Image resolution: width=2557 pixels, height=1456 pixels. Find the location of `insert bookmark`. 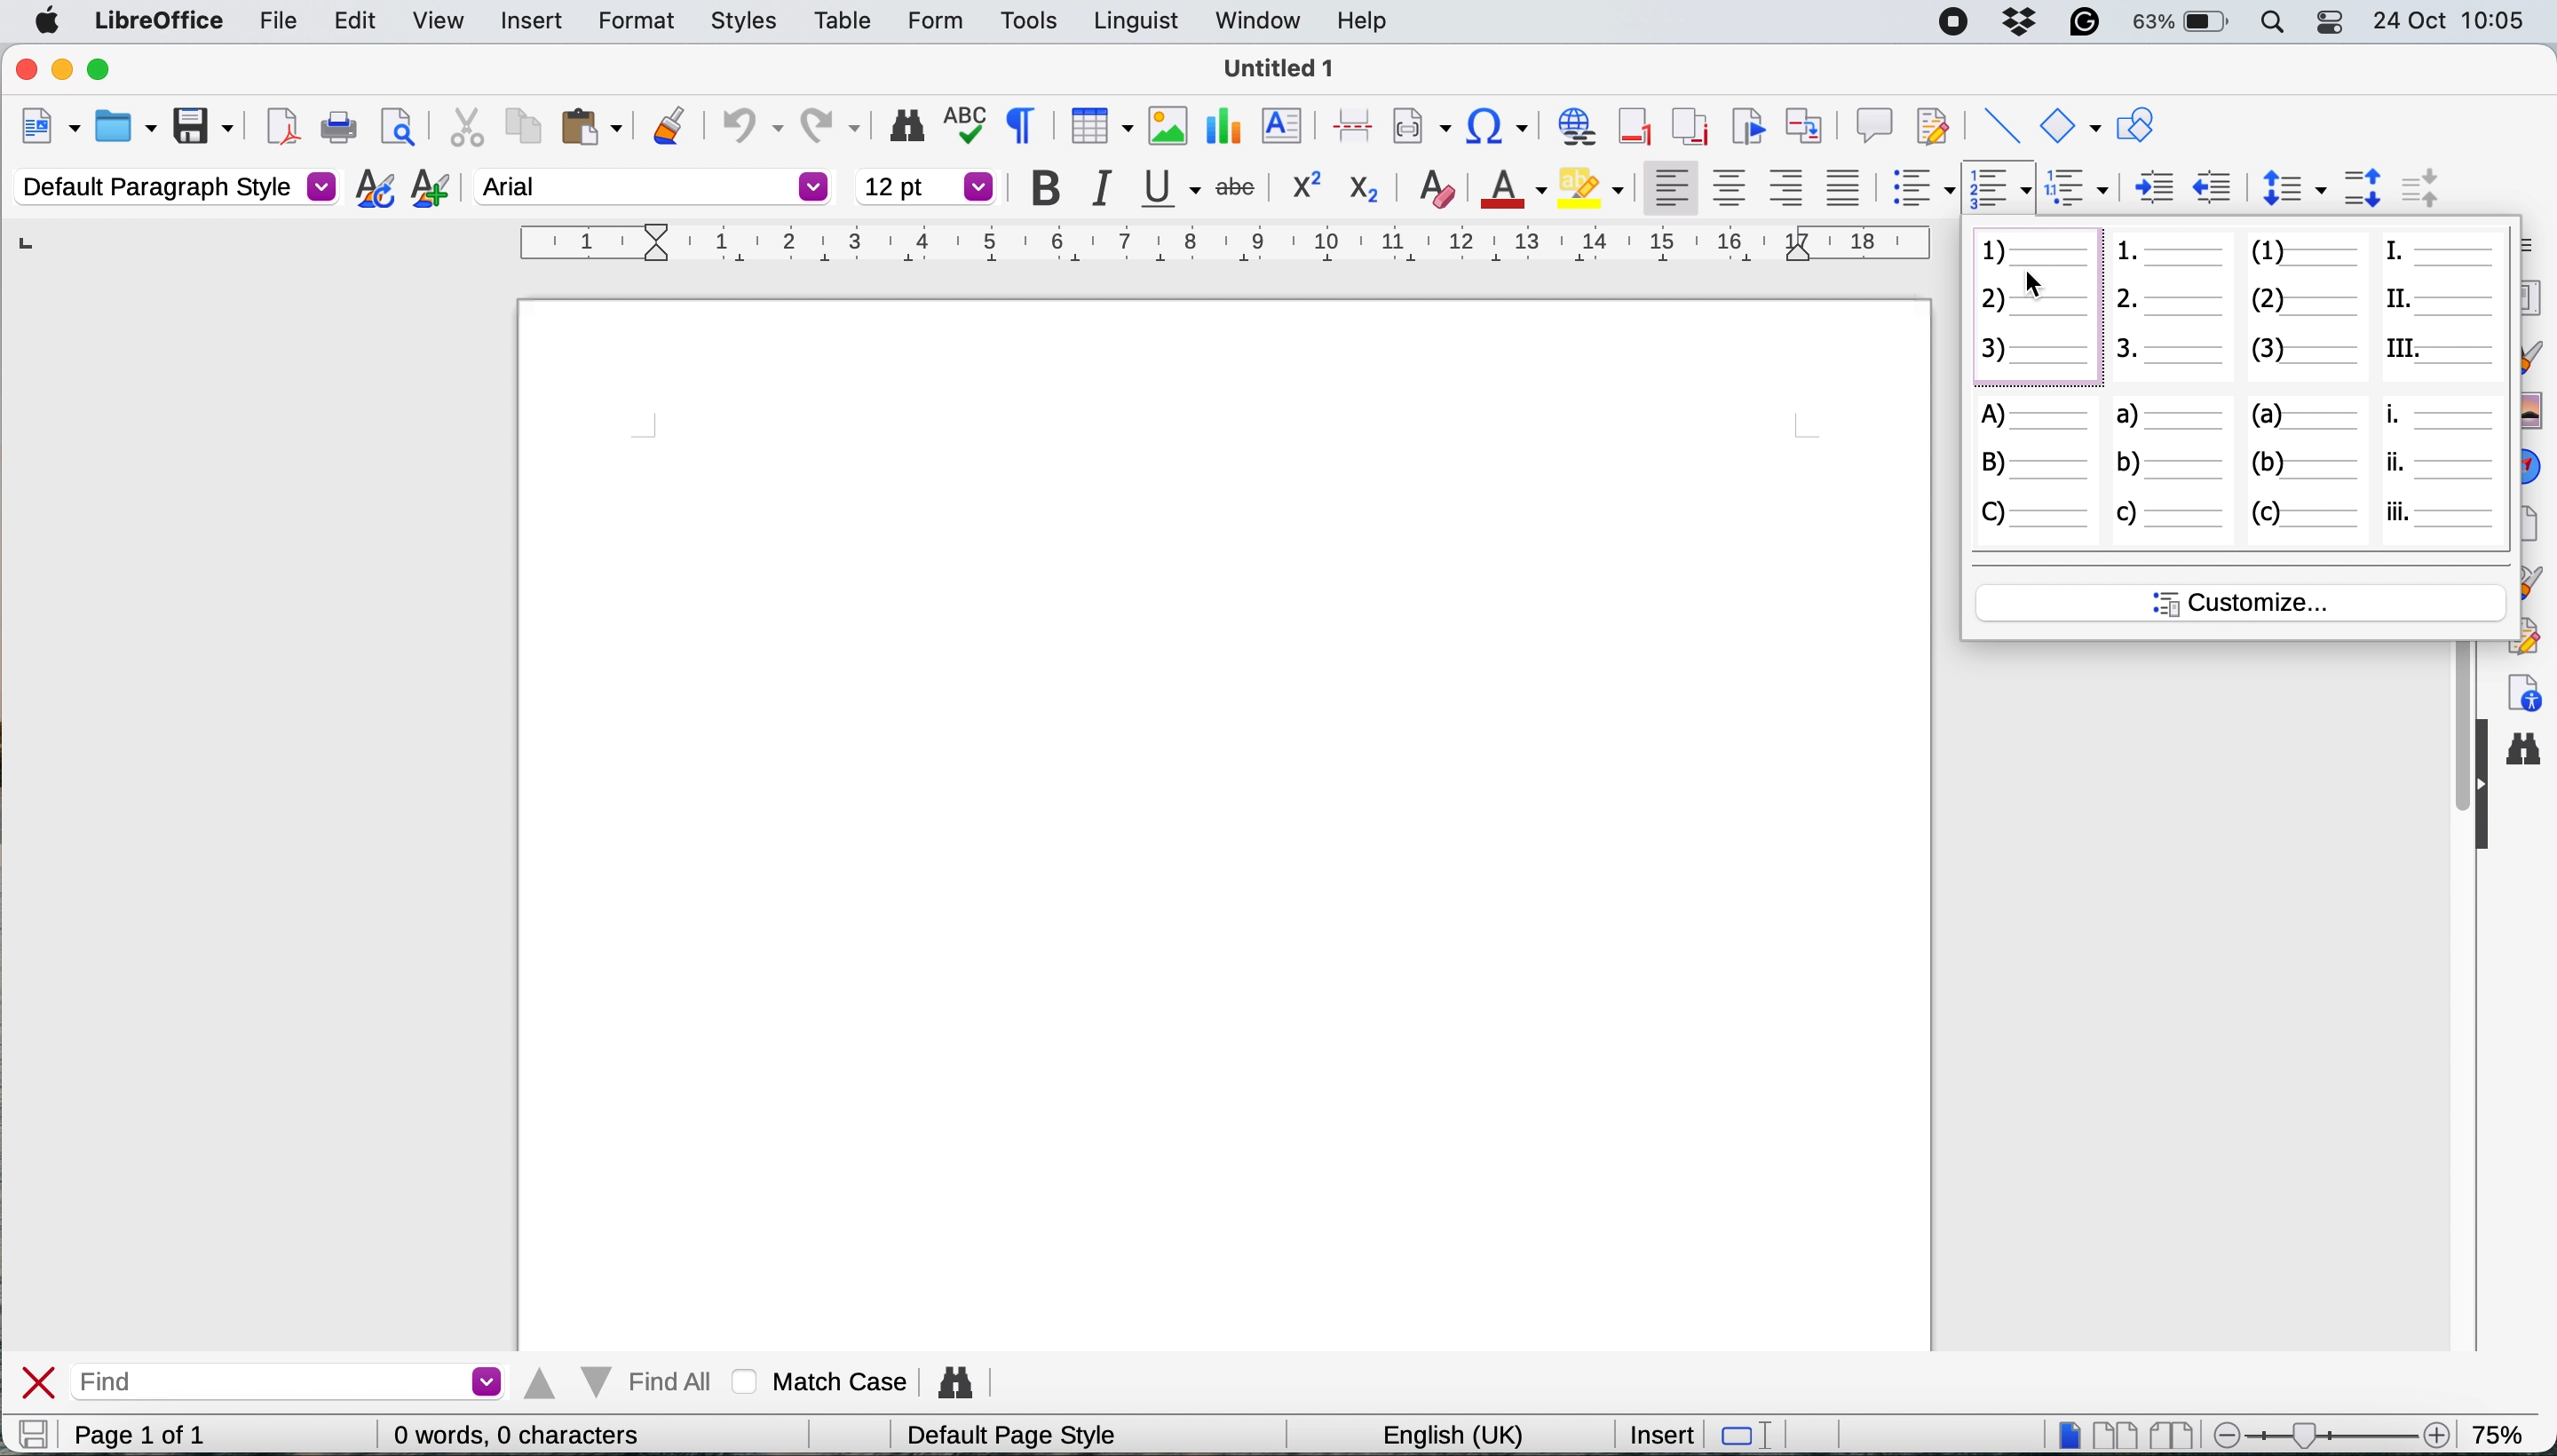

insert bookmark is located at coordinates (1746, 125).